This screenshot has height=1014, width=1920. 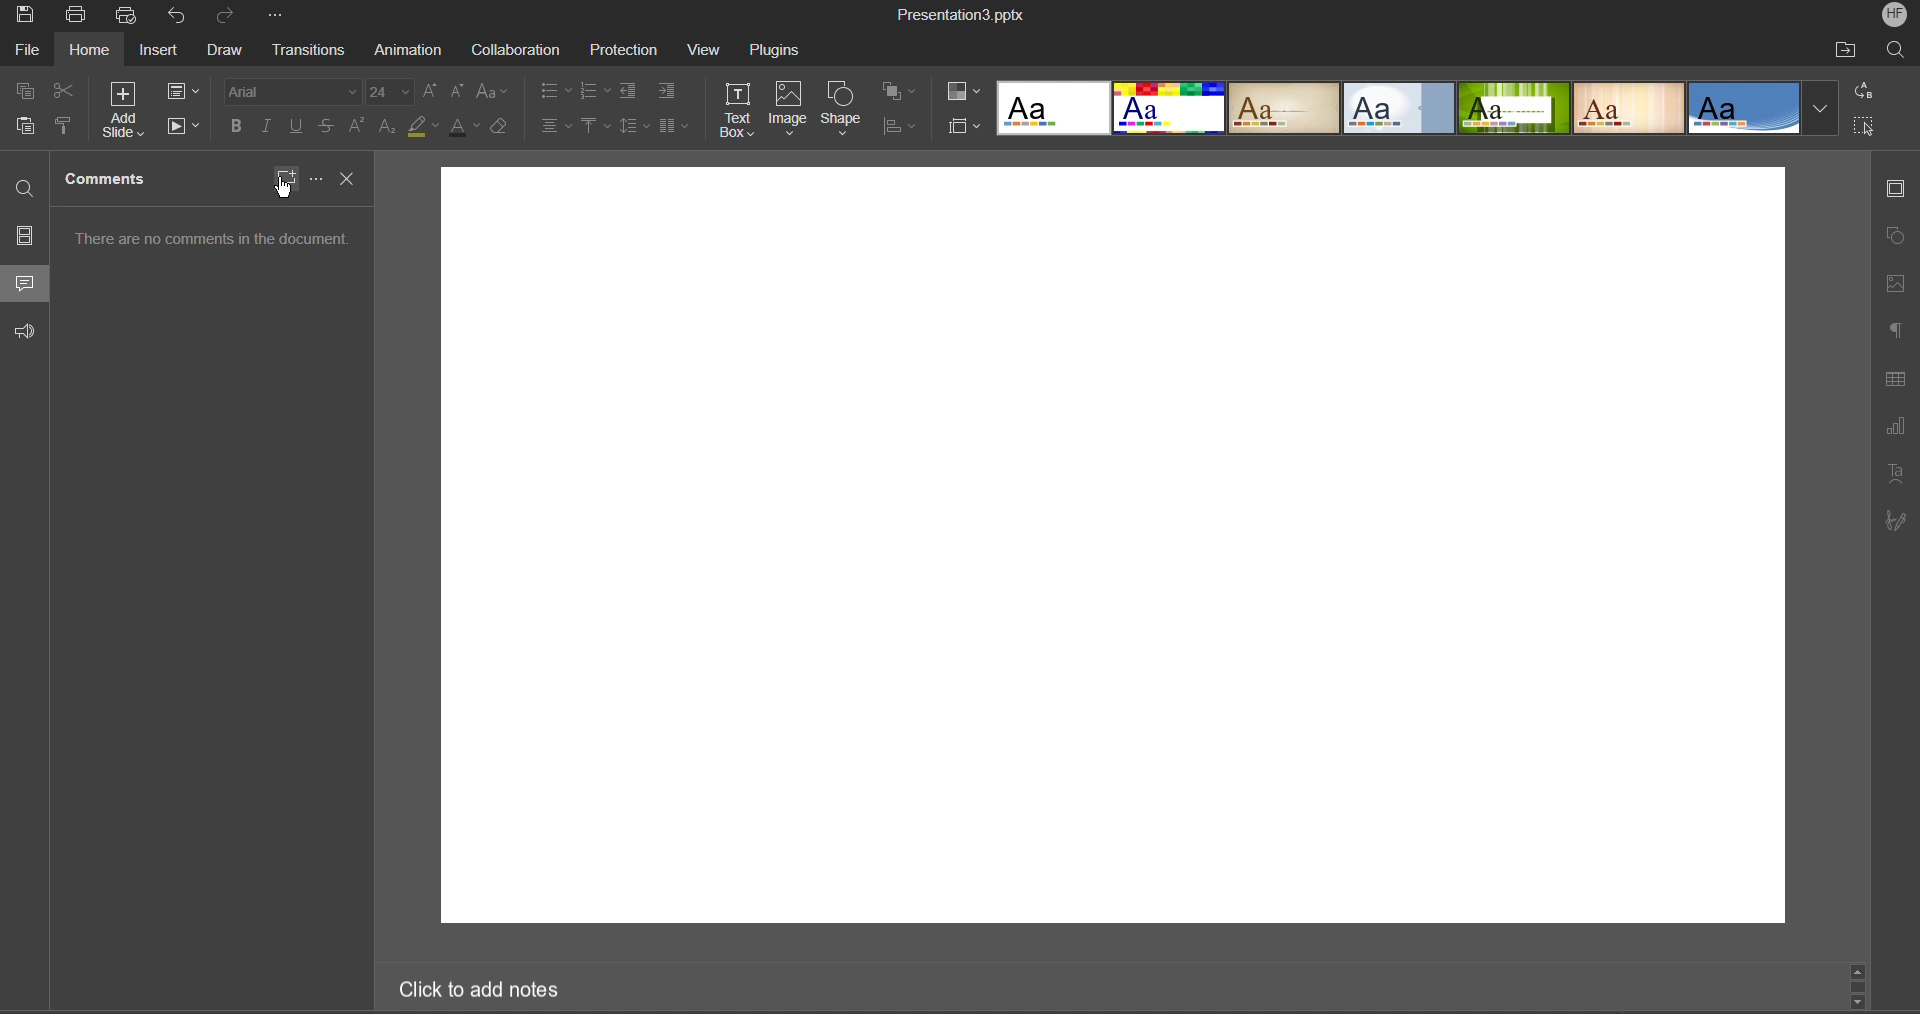 What do you see at coordinates (1897, 189) in the screenshot?
I see `Slide Settings` at bounding box center [1897, 189].